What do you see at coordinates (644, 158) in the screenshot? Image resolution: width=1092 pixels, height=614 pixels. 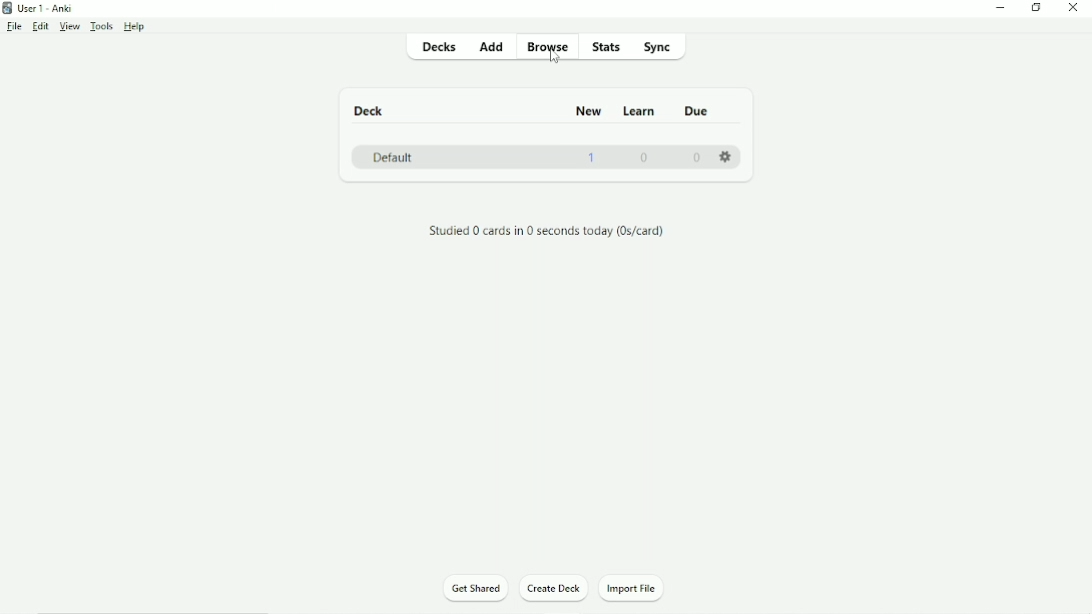 I see `0` at bounding box center [644, 158].